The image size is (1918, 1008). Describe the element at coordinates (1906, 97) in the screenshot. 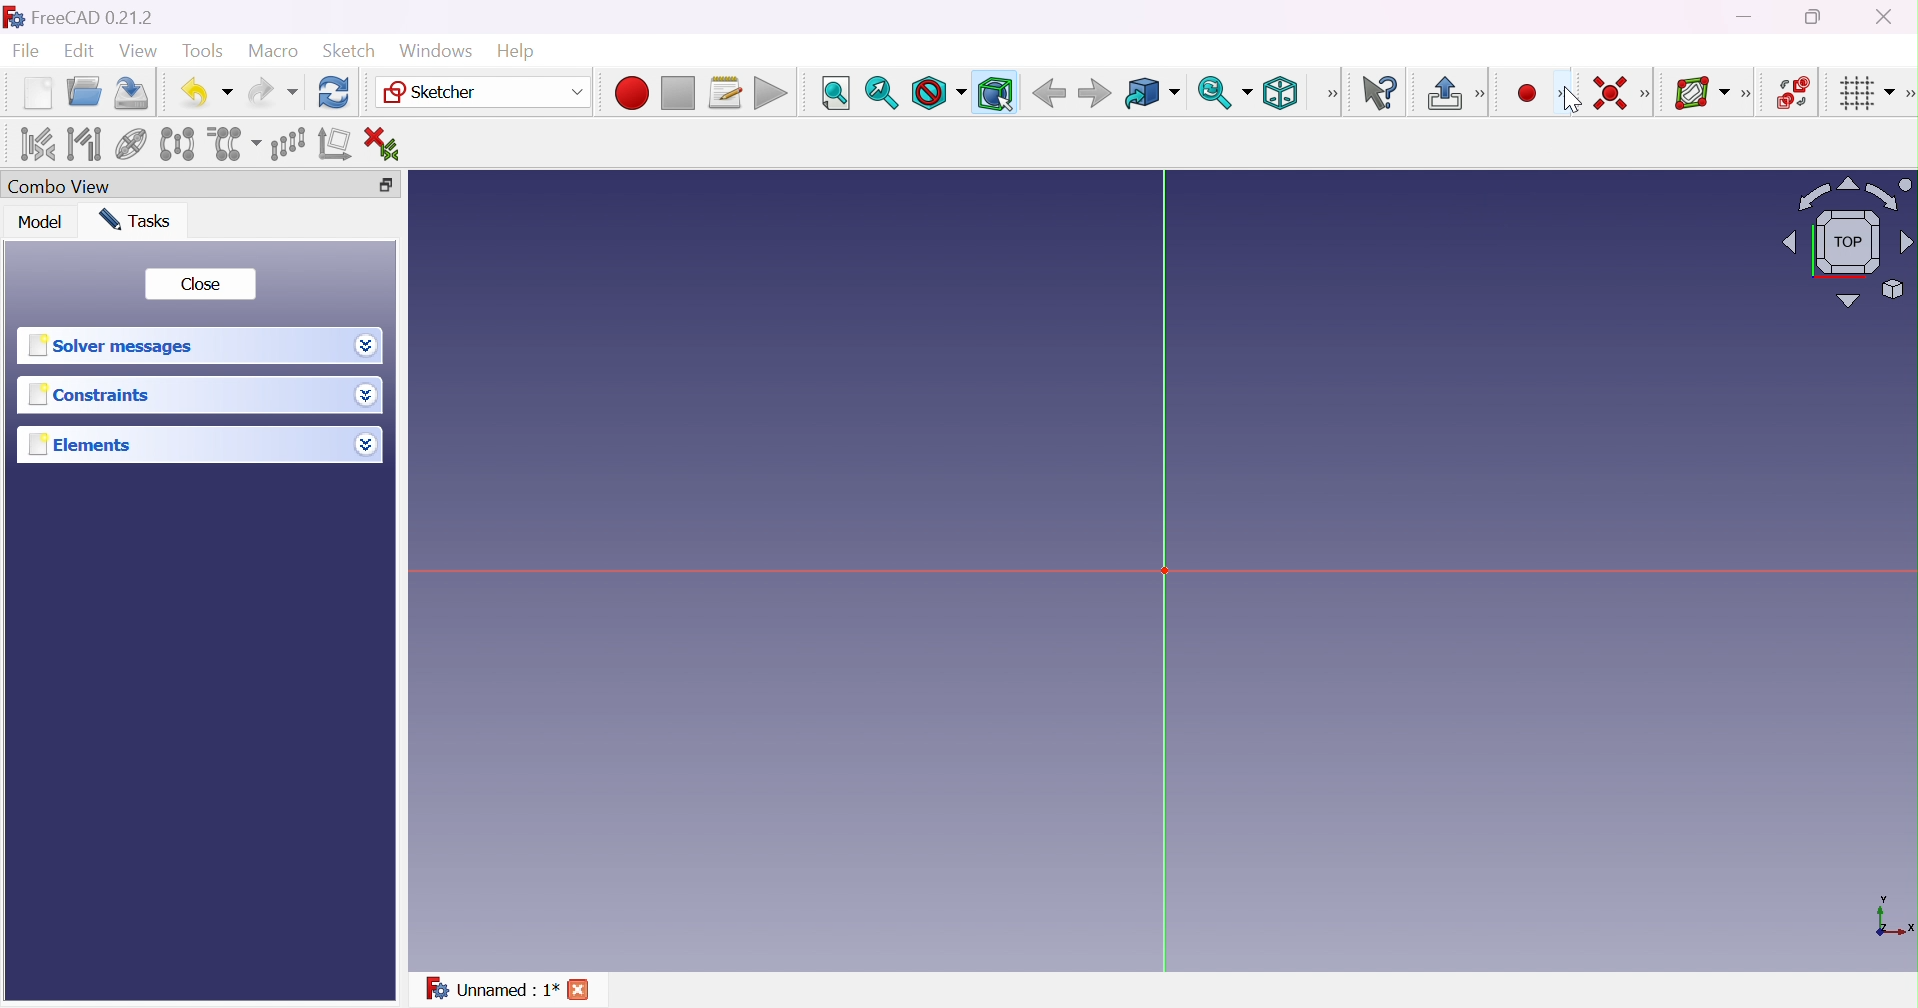

I see `[Sketcher edit tools]` at that location.